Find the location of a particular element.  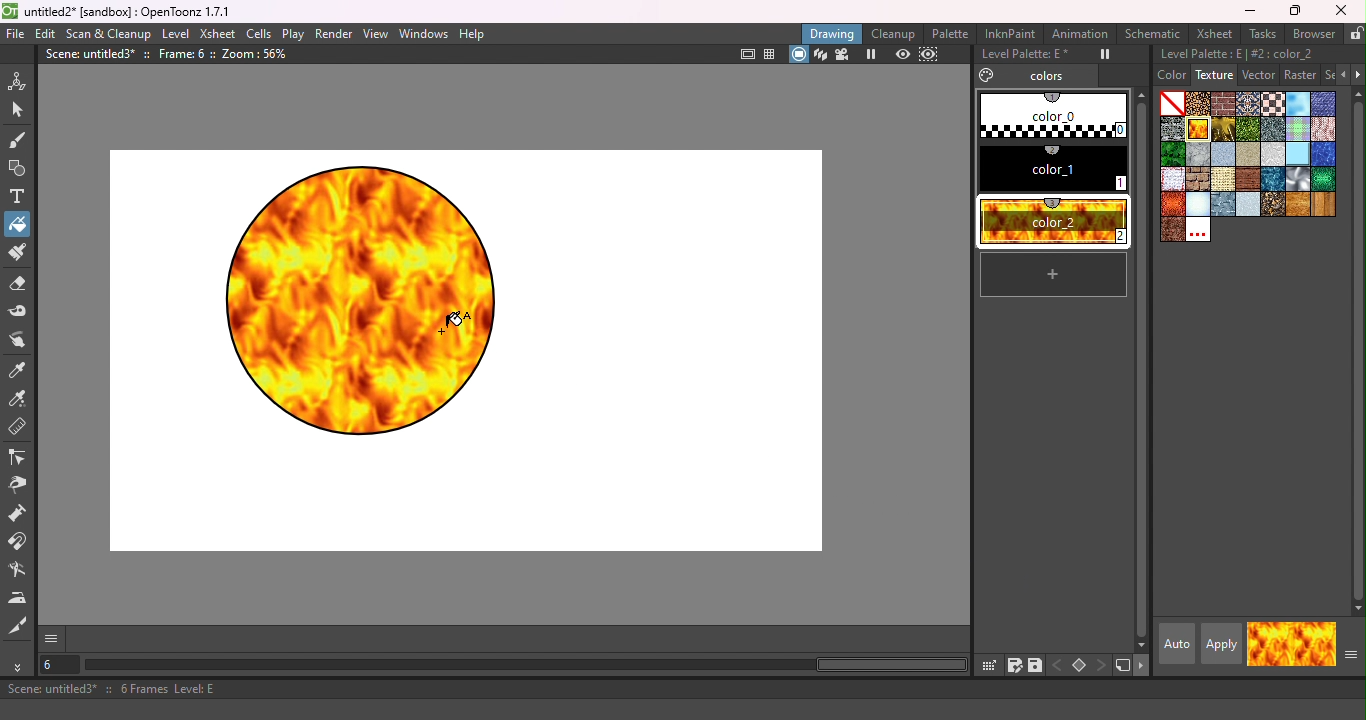

save palette is located at coordinates (1036, 665).